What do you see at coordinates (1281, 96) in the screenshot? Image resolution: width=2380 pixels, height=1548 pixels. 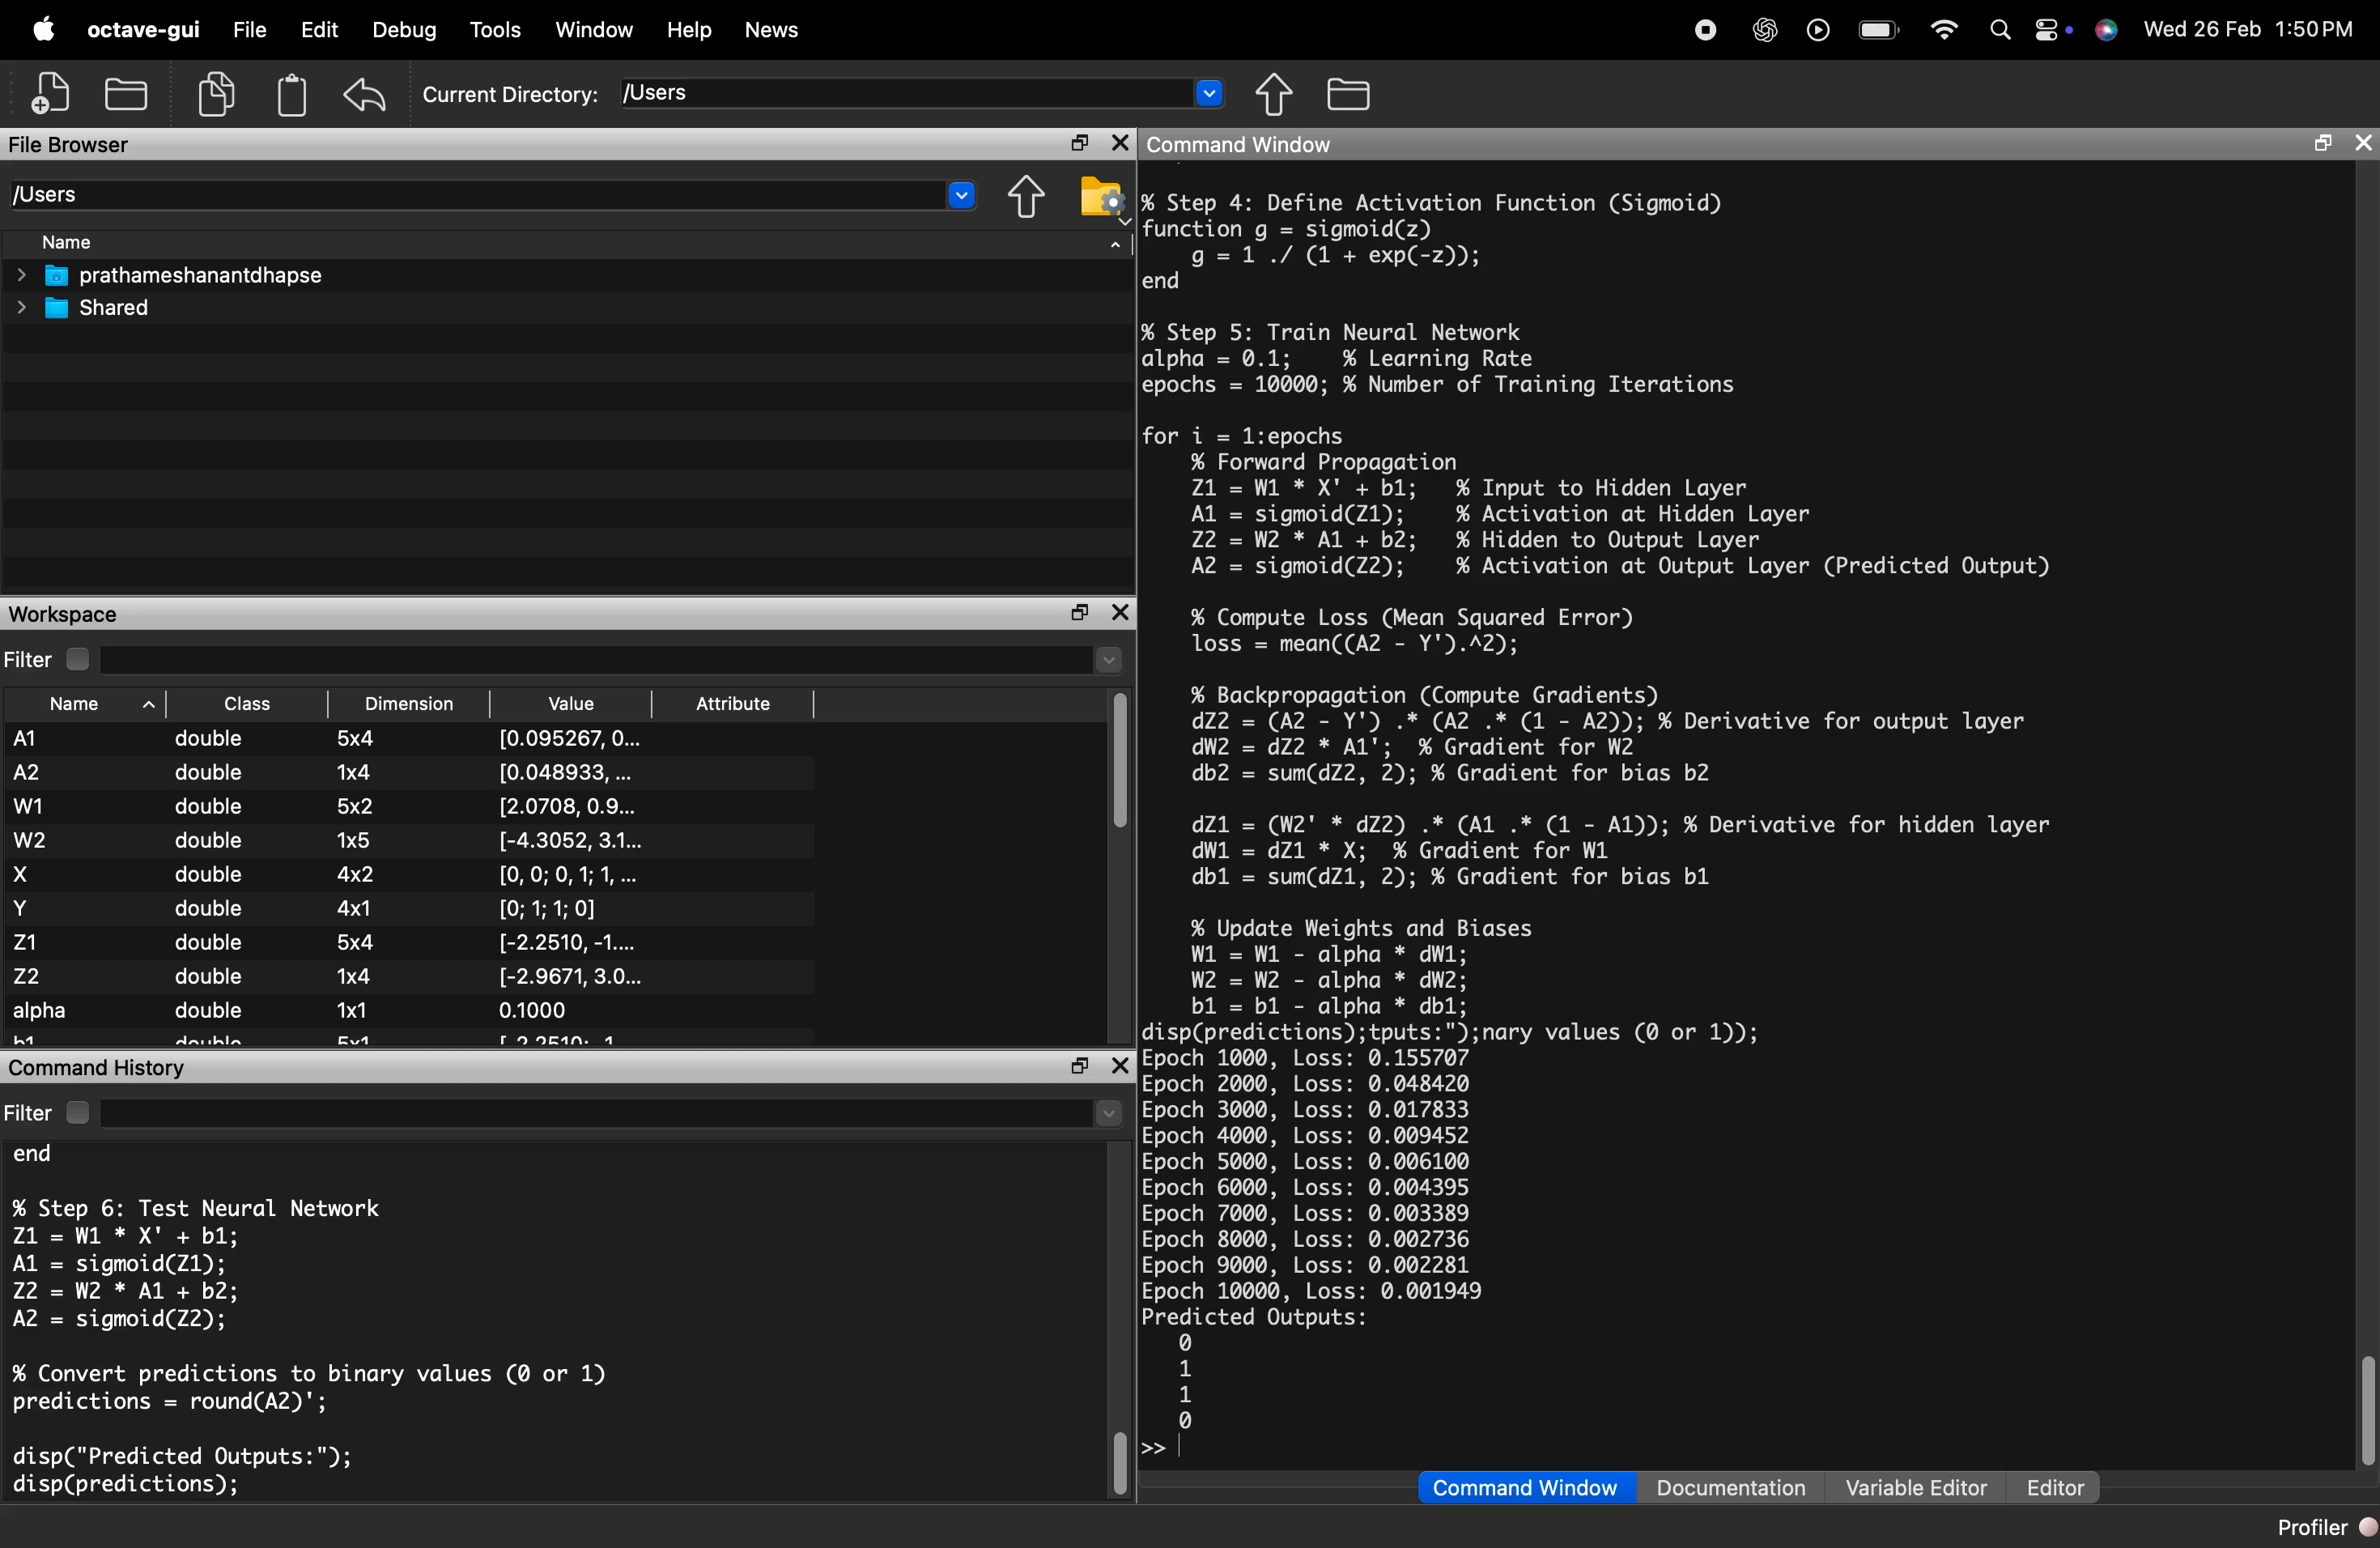 I see `one directory up` at bounding box center [1281, 96].